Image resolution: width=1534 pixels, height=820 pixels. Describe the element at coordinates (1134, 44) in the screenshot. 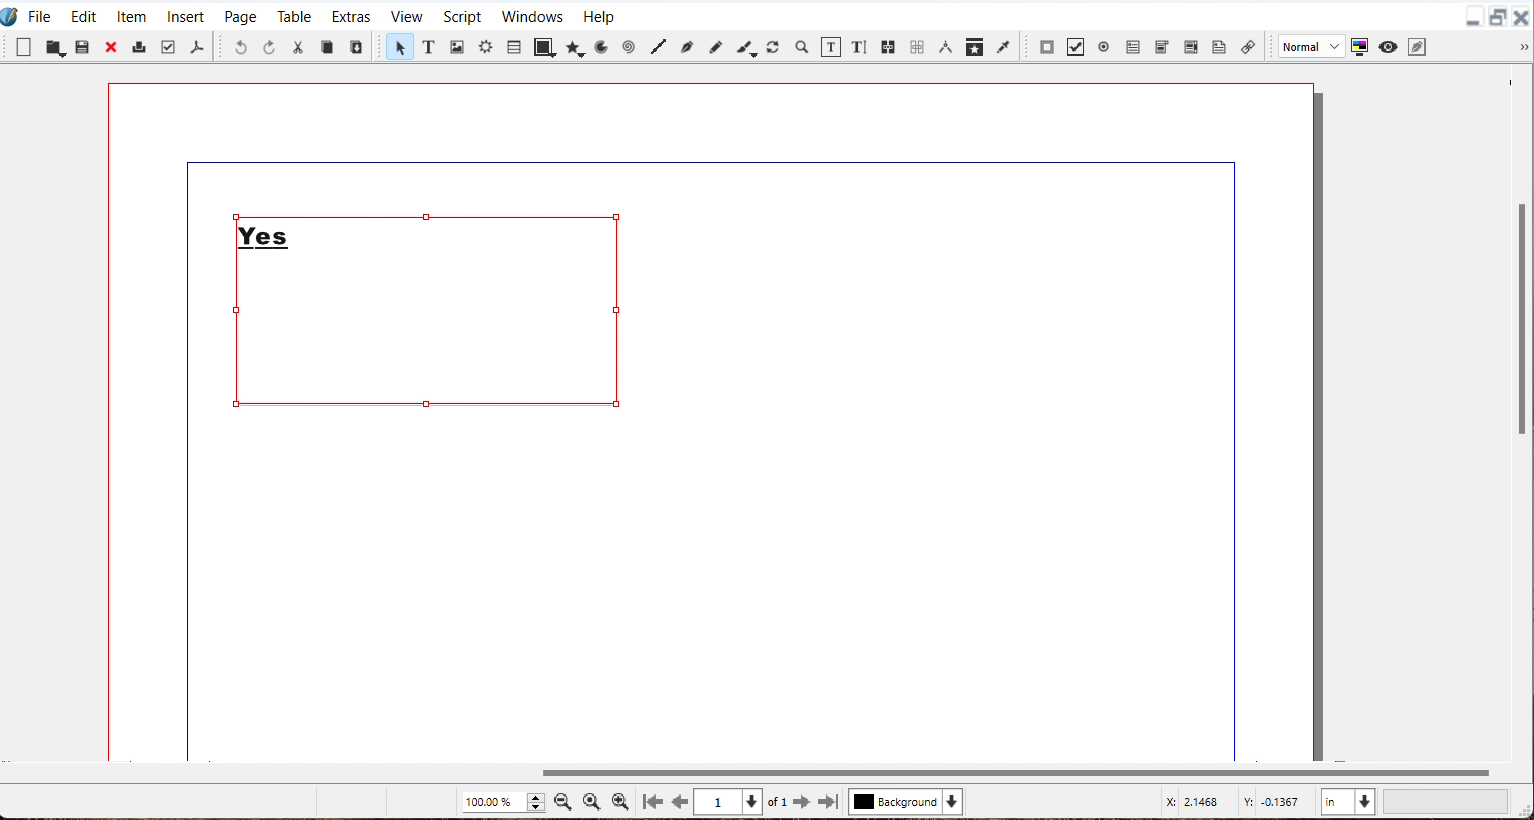

I see `PDF Text Field` at that location.